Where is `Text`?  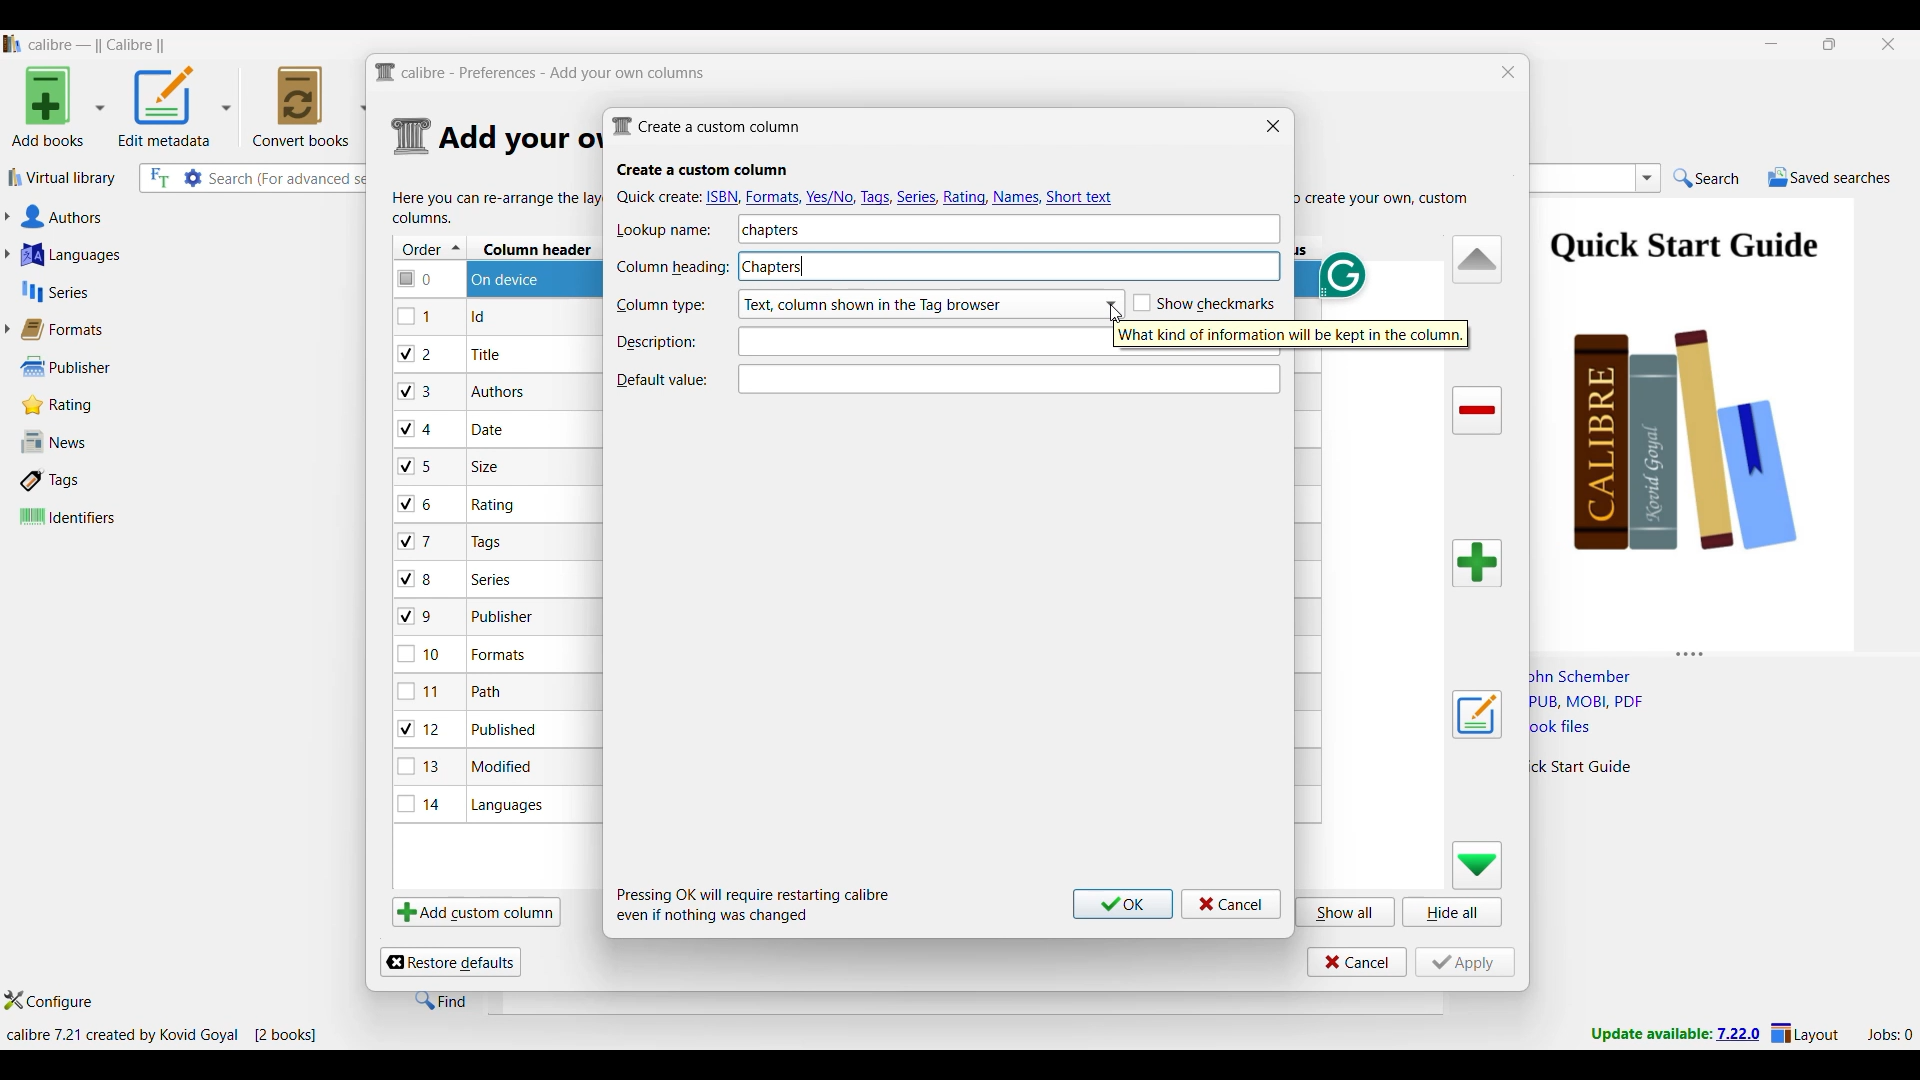 Text is located at coordinates (1011, 379).